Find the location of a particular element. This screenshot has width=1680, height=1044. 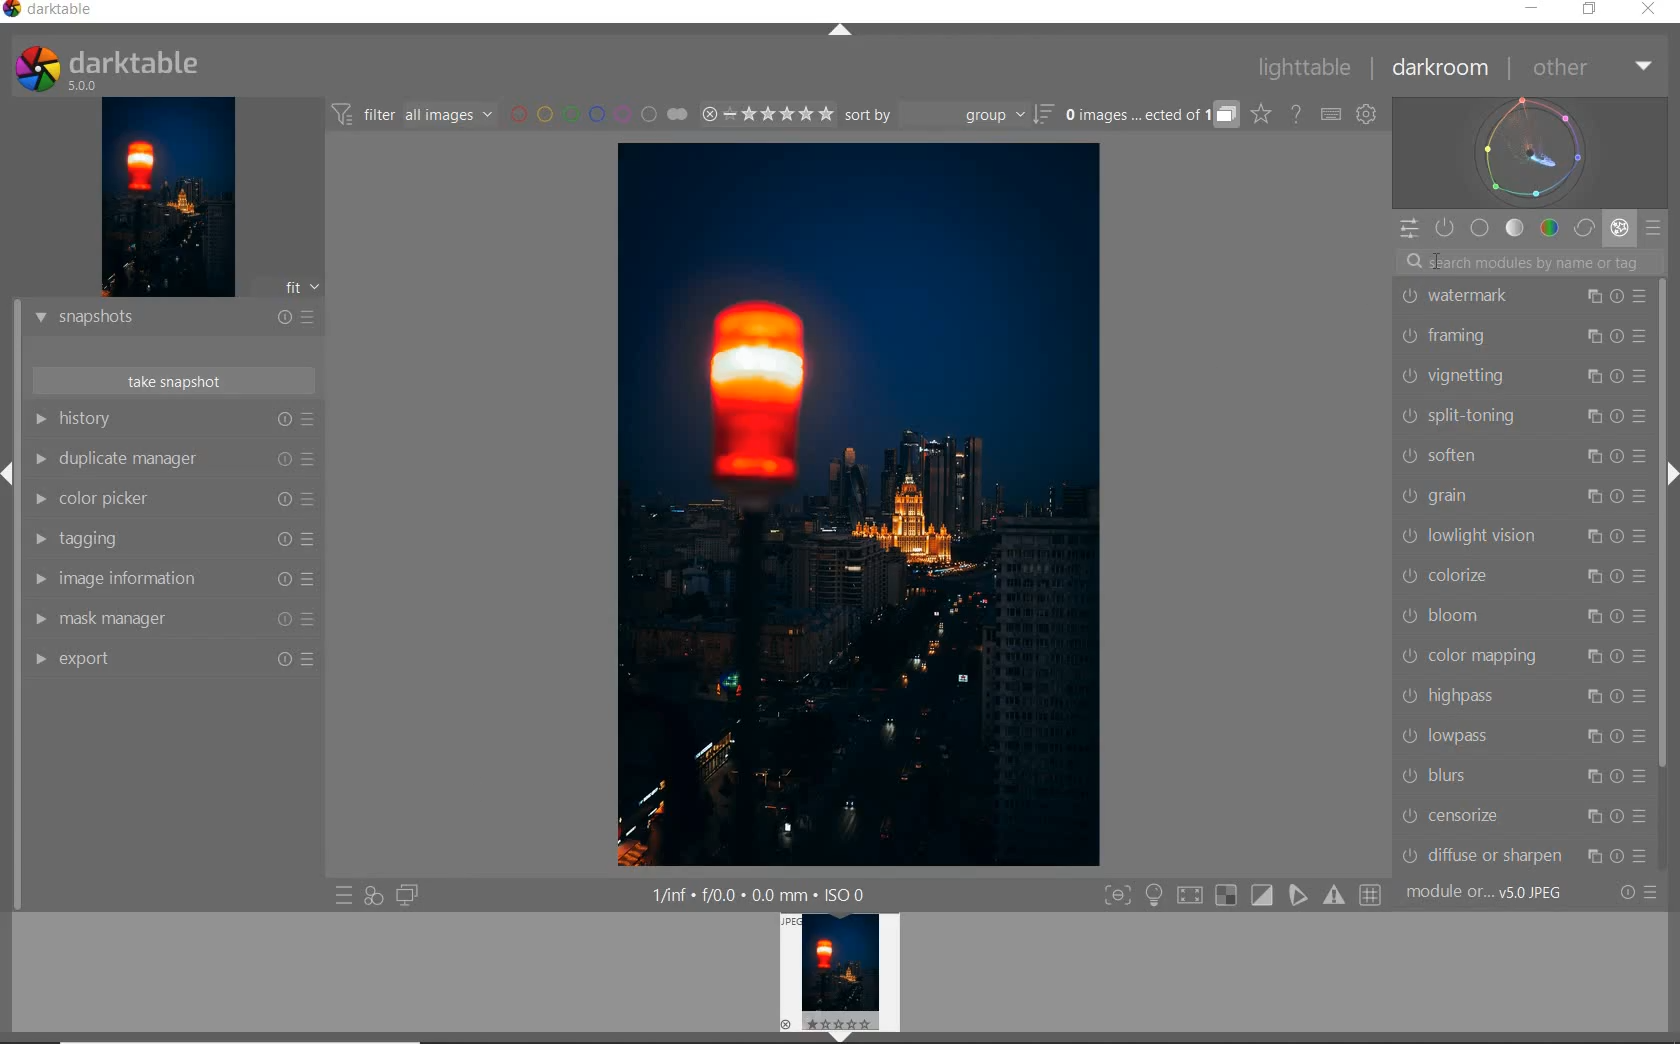

darktable is located at coordinates (76, 11).